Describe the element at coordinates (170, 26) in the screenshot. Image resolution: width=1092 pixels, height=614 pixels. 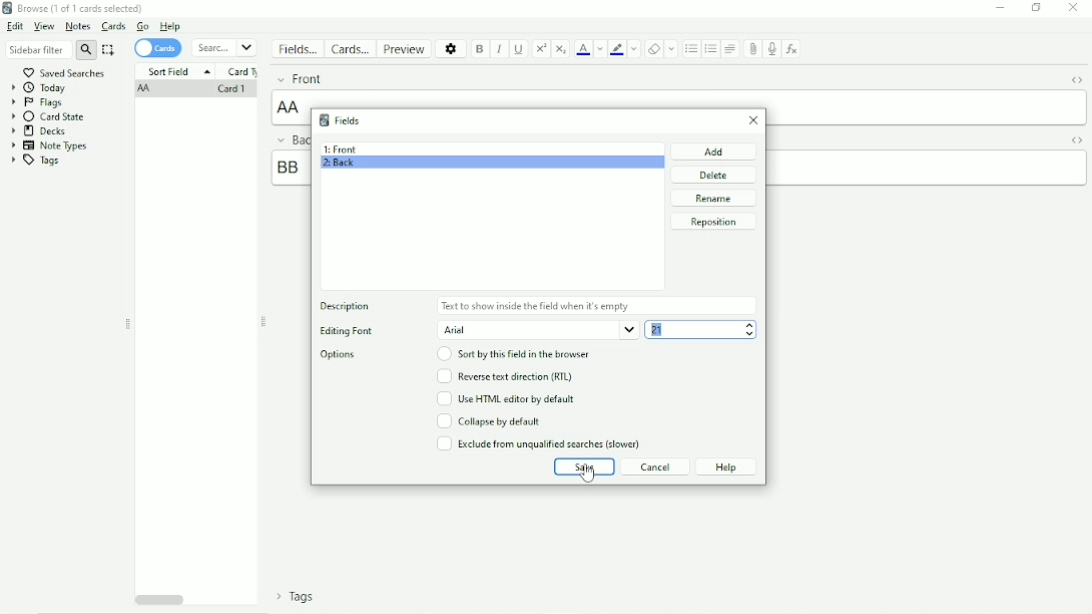
I see `Help` at that location.